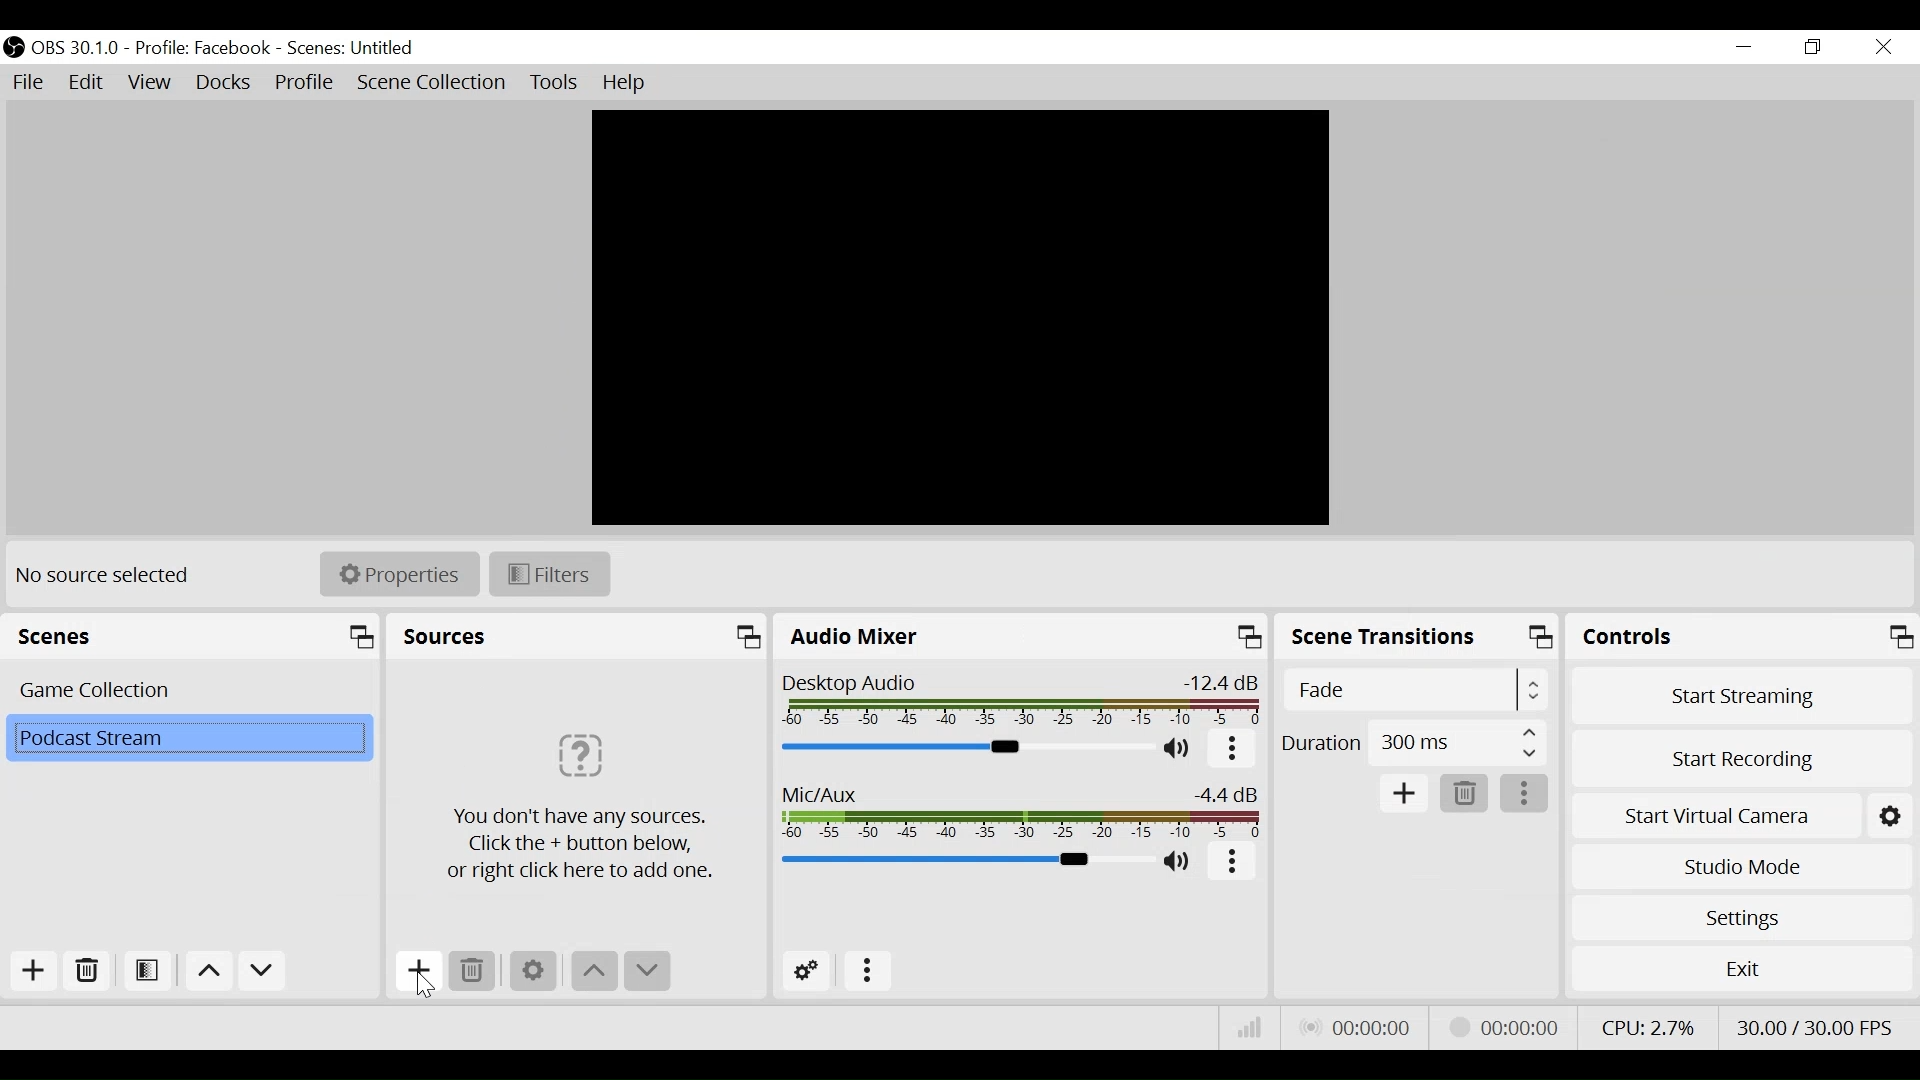 The image size is (1920, 1080). I want to click on Scenes, so click(193, 635).